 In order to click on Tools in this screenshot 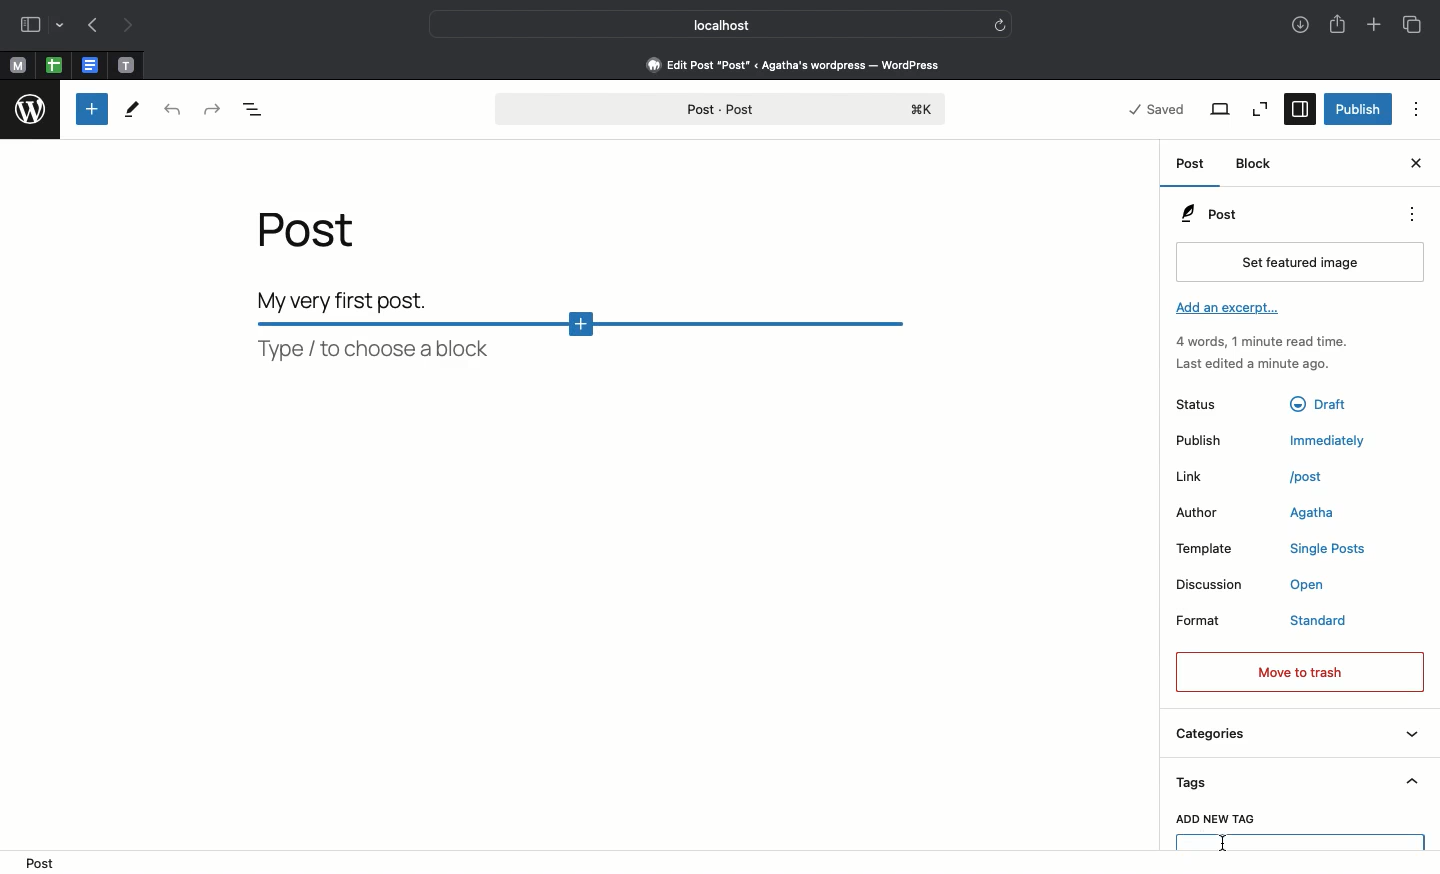, I will do `click(135, 110)`.